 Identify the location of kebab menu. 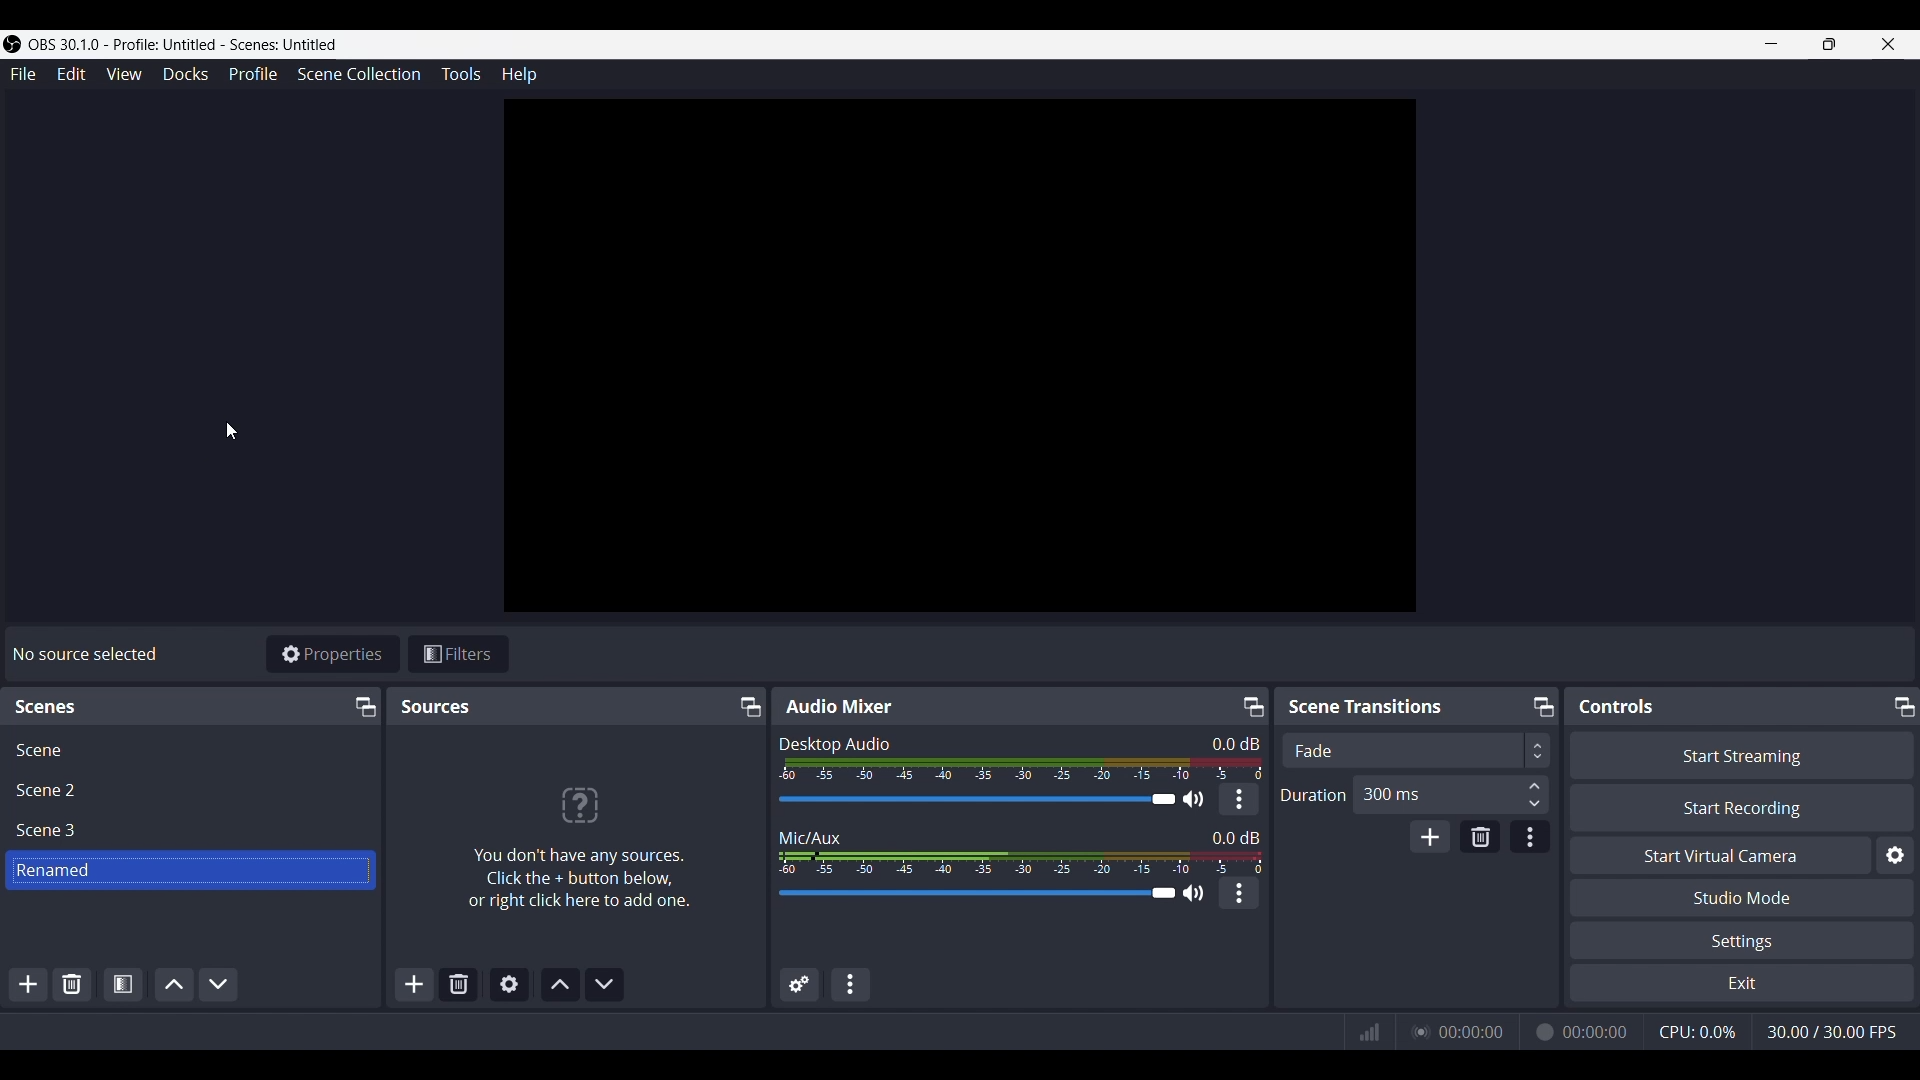
(1240, 893).